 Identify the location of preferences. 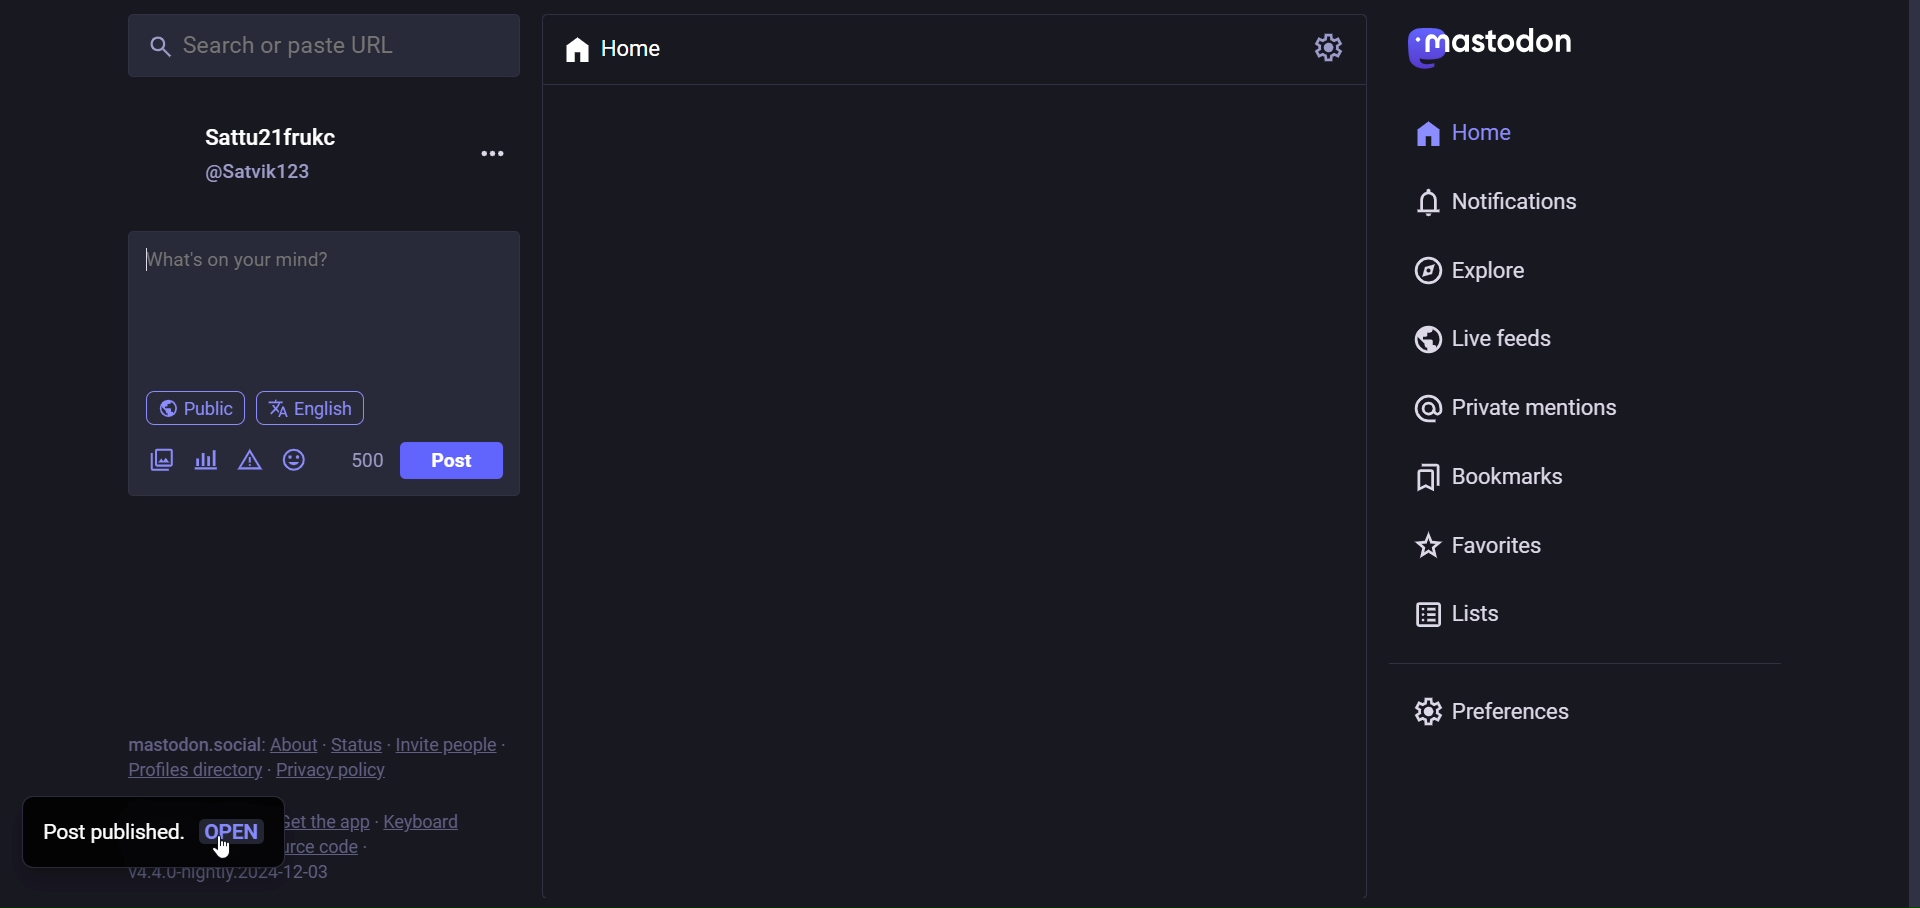
(1500, 708).